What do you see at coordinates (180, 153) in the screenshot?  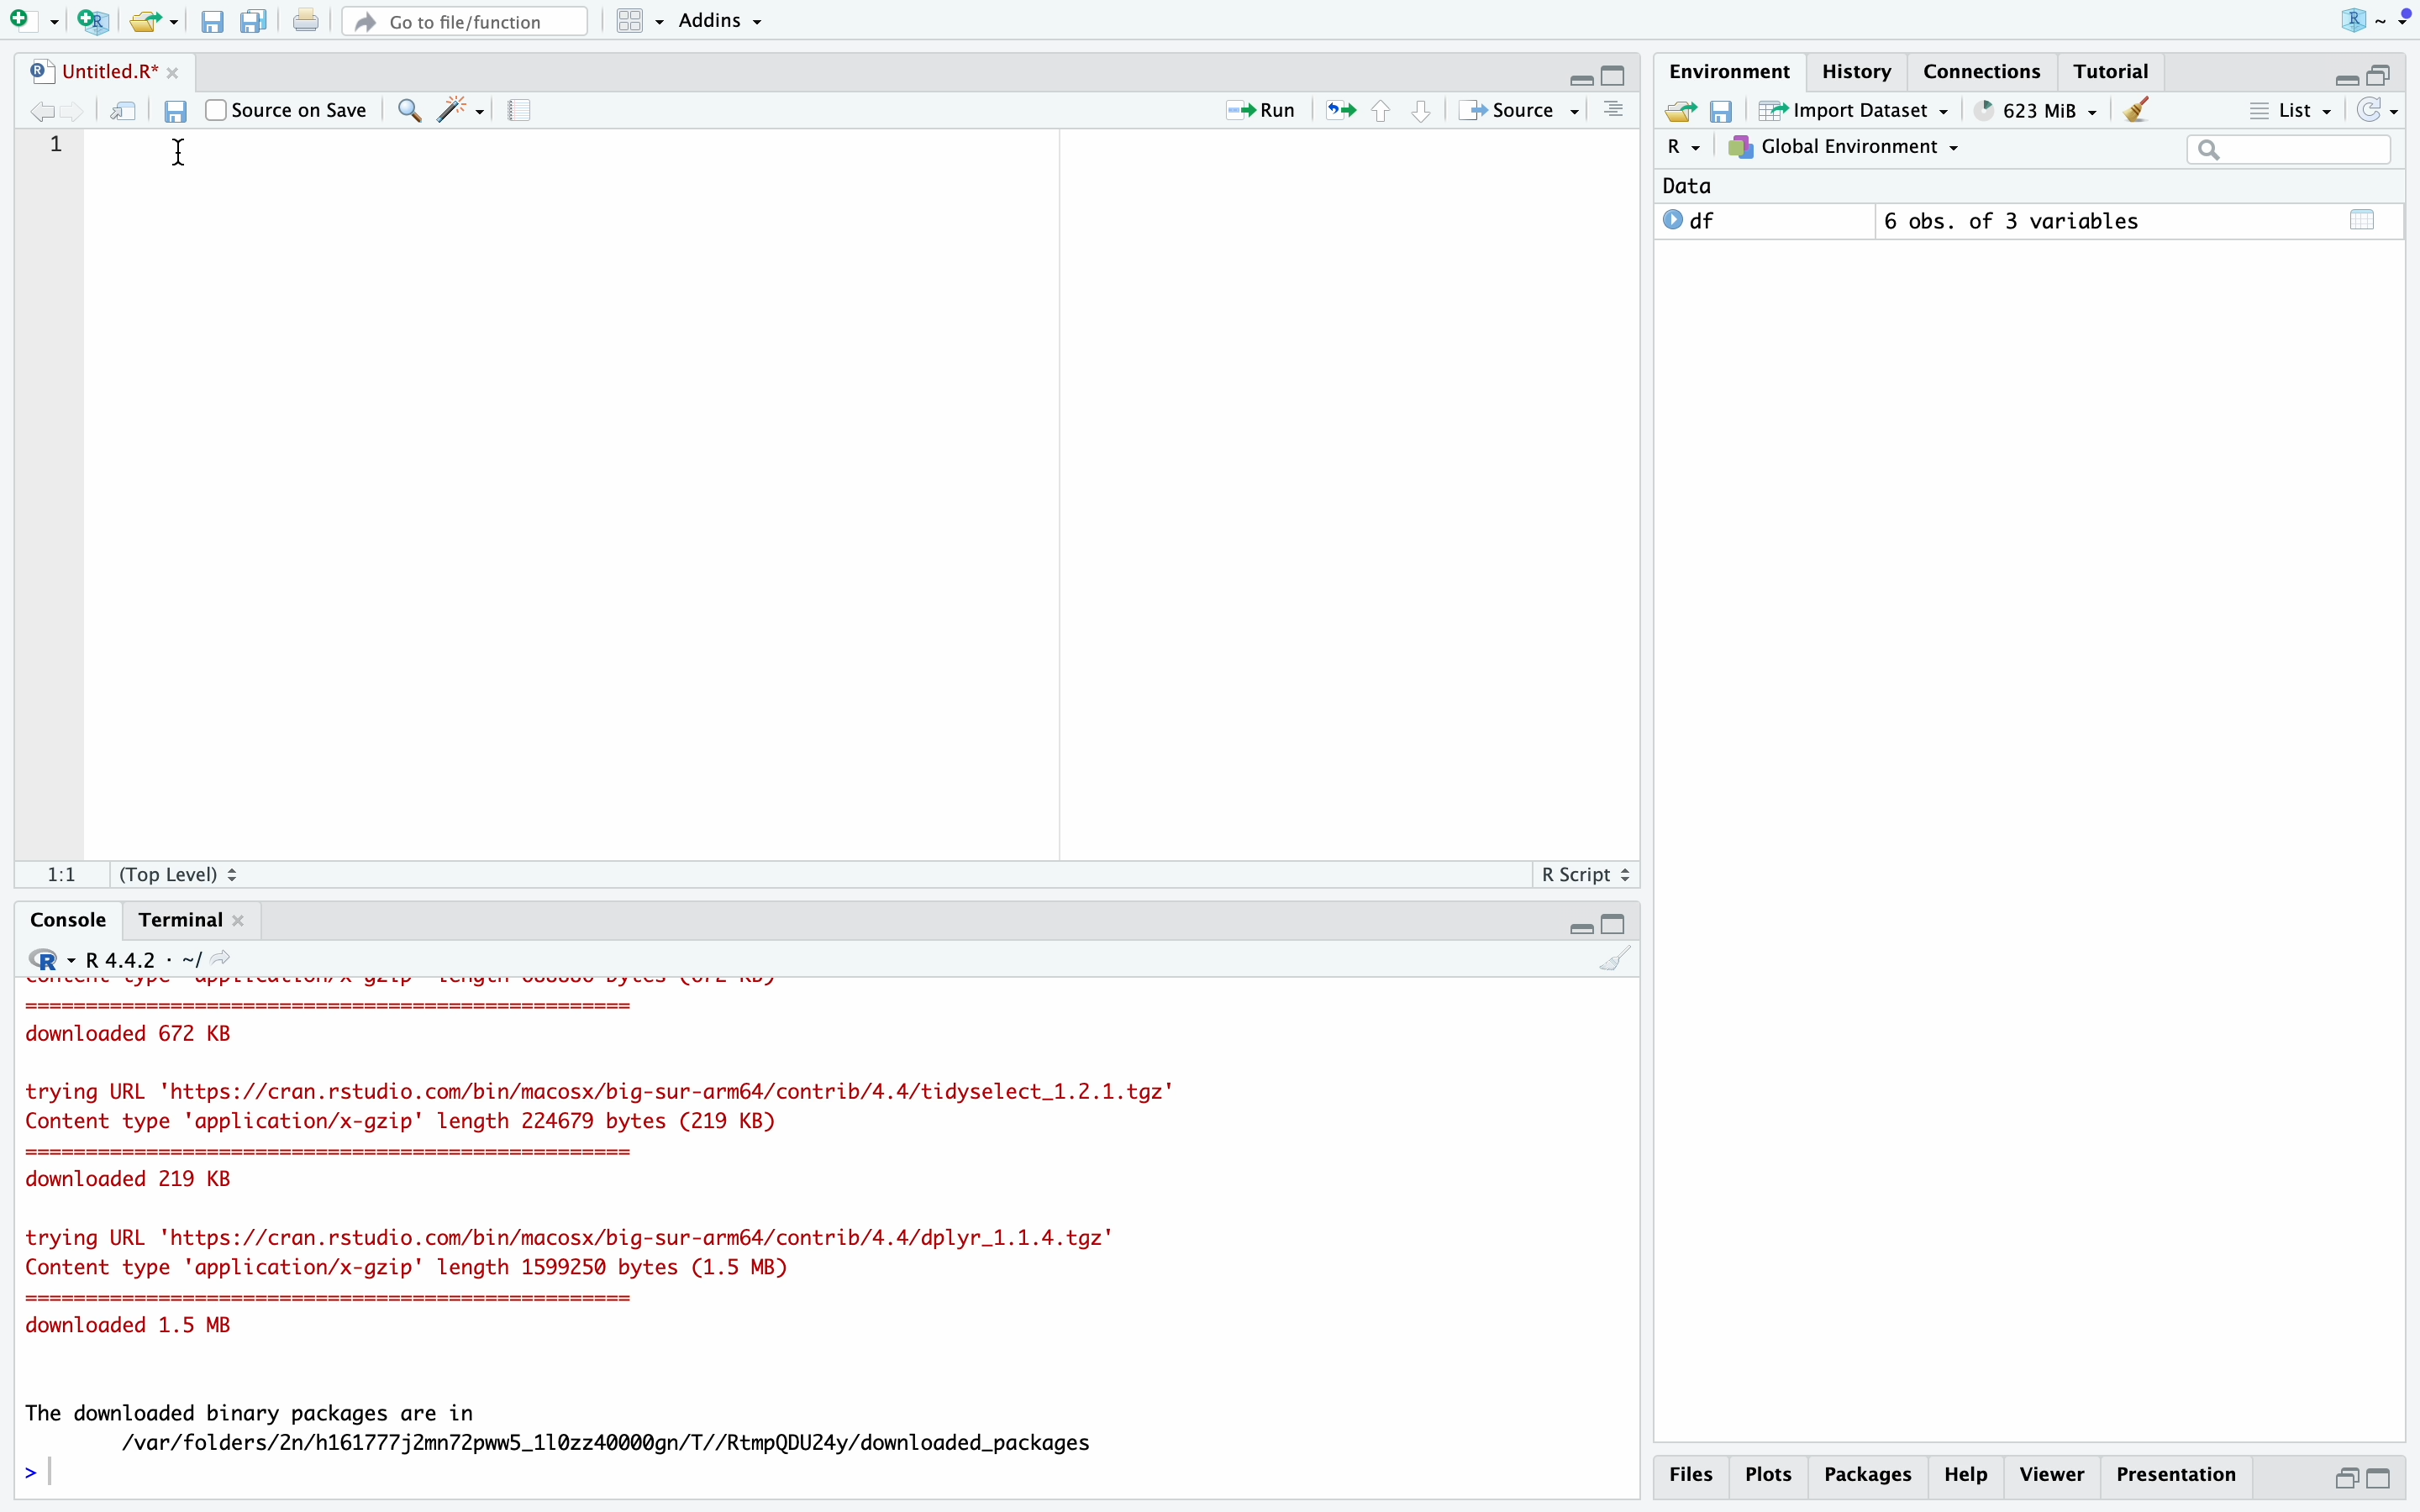 I see `Mouse Cursor` at bounding box center [180, 153].